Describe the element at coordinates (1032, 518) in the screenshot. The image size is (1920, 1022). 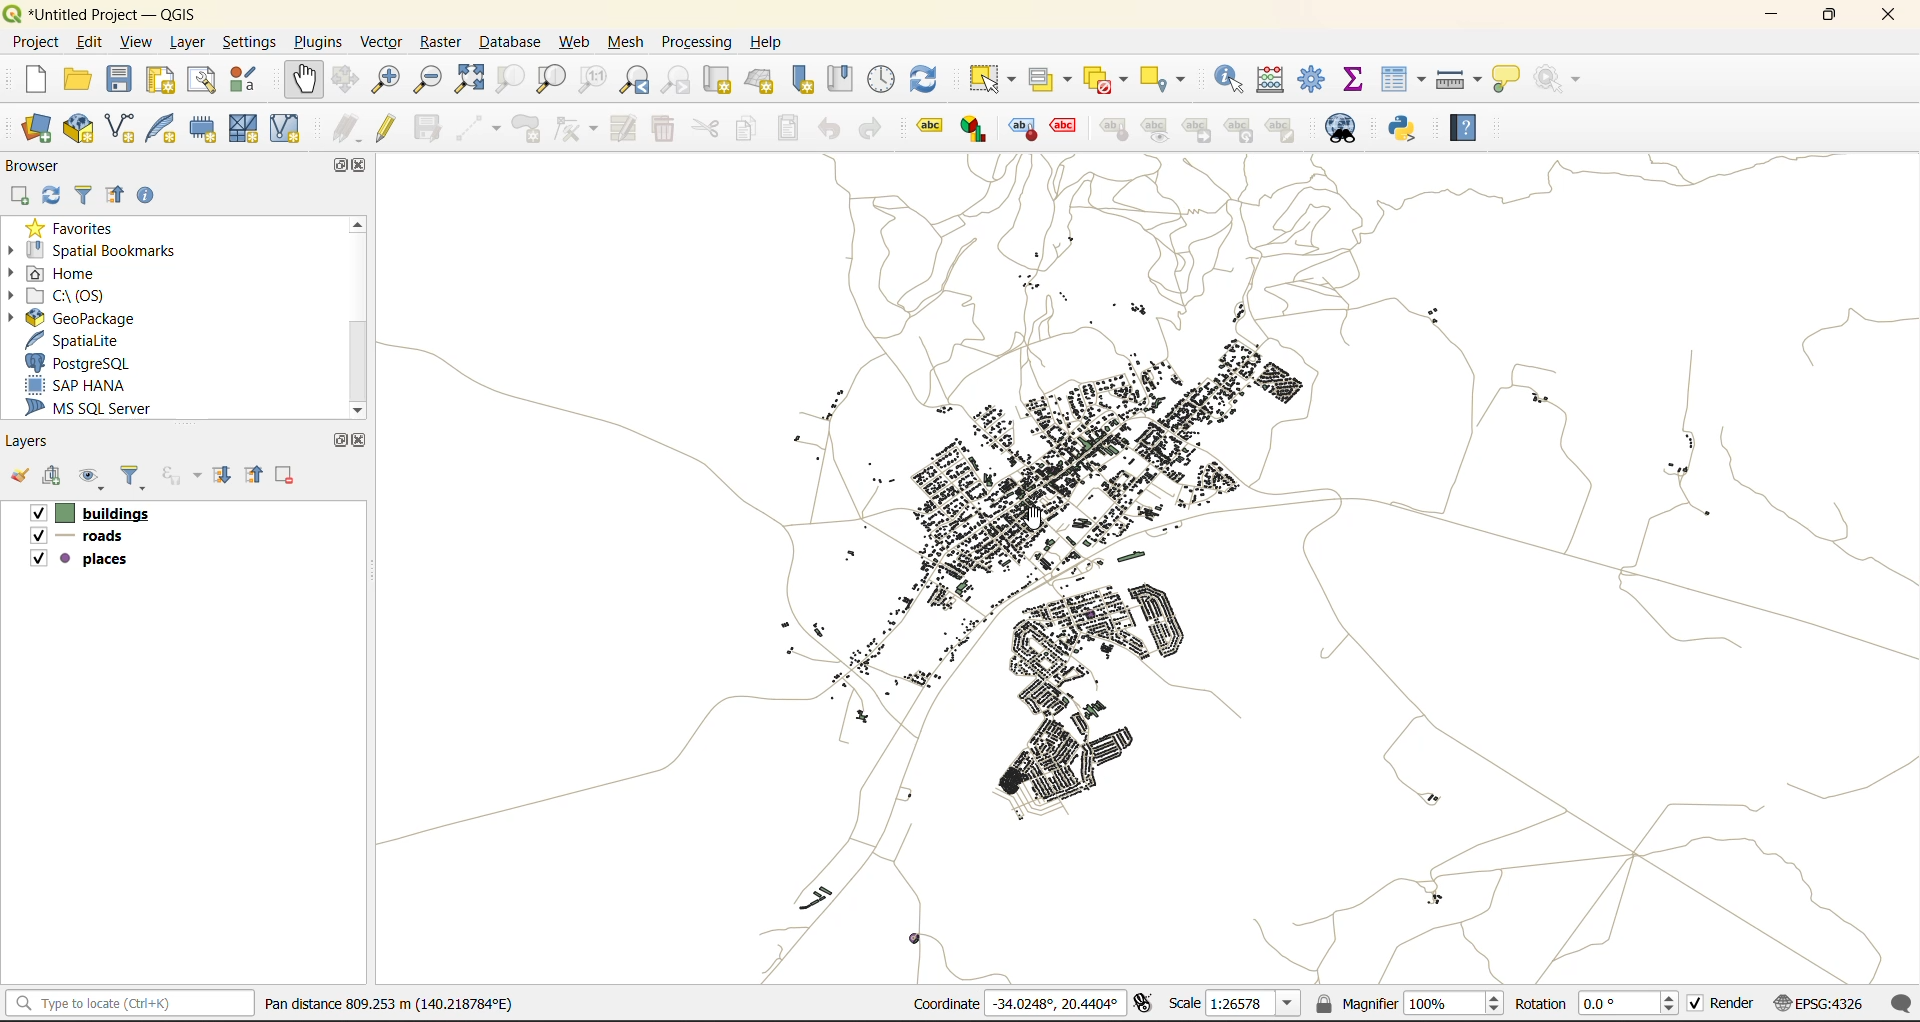
I see `cursor` at that location.